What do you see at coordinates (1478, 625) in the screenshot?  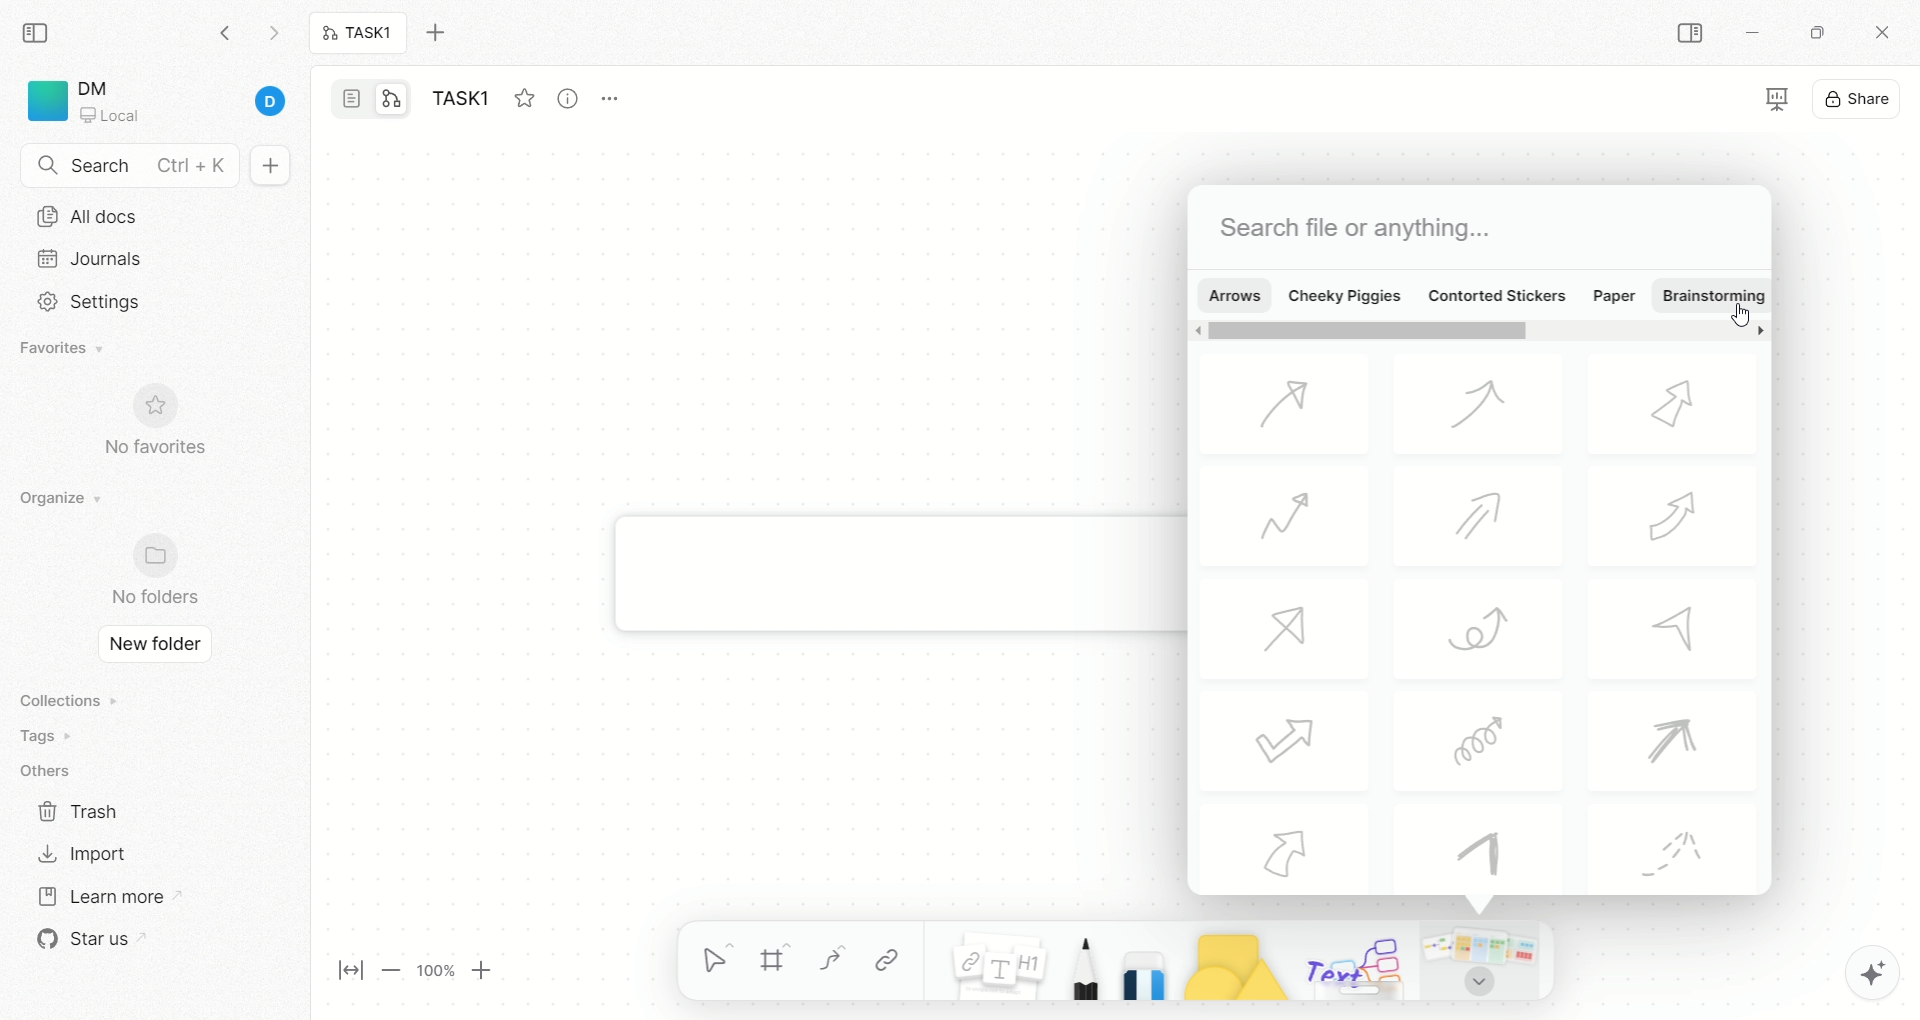 I see `arrows` at bounding box center [1478, 625].